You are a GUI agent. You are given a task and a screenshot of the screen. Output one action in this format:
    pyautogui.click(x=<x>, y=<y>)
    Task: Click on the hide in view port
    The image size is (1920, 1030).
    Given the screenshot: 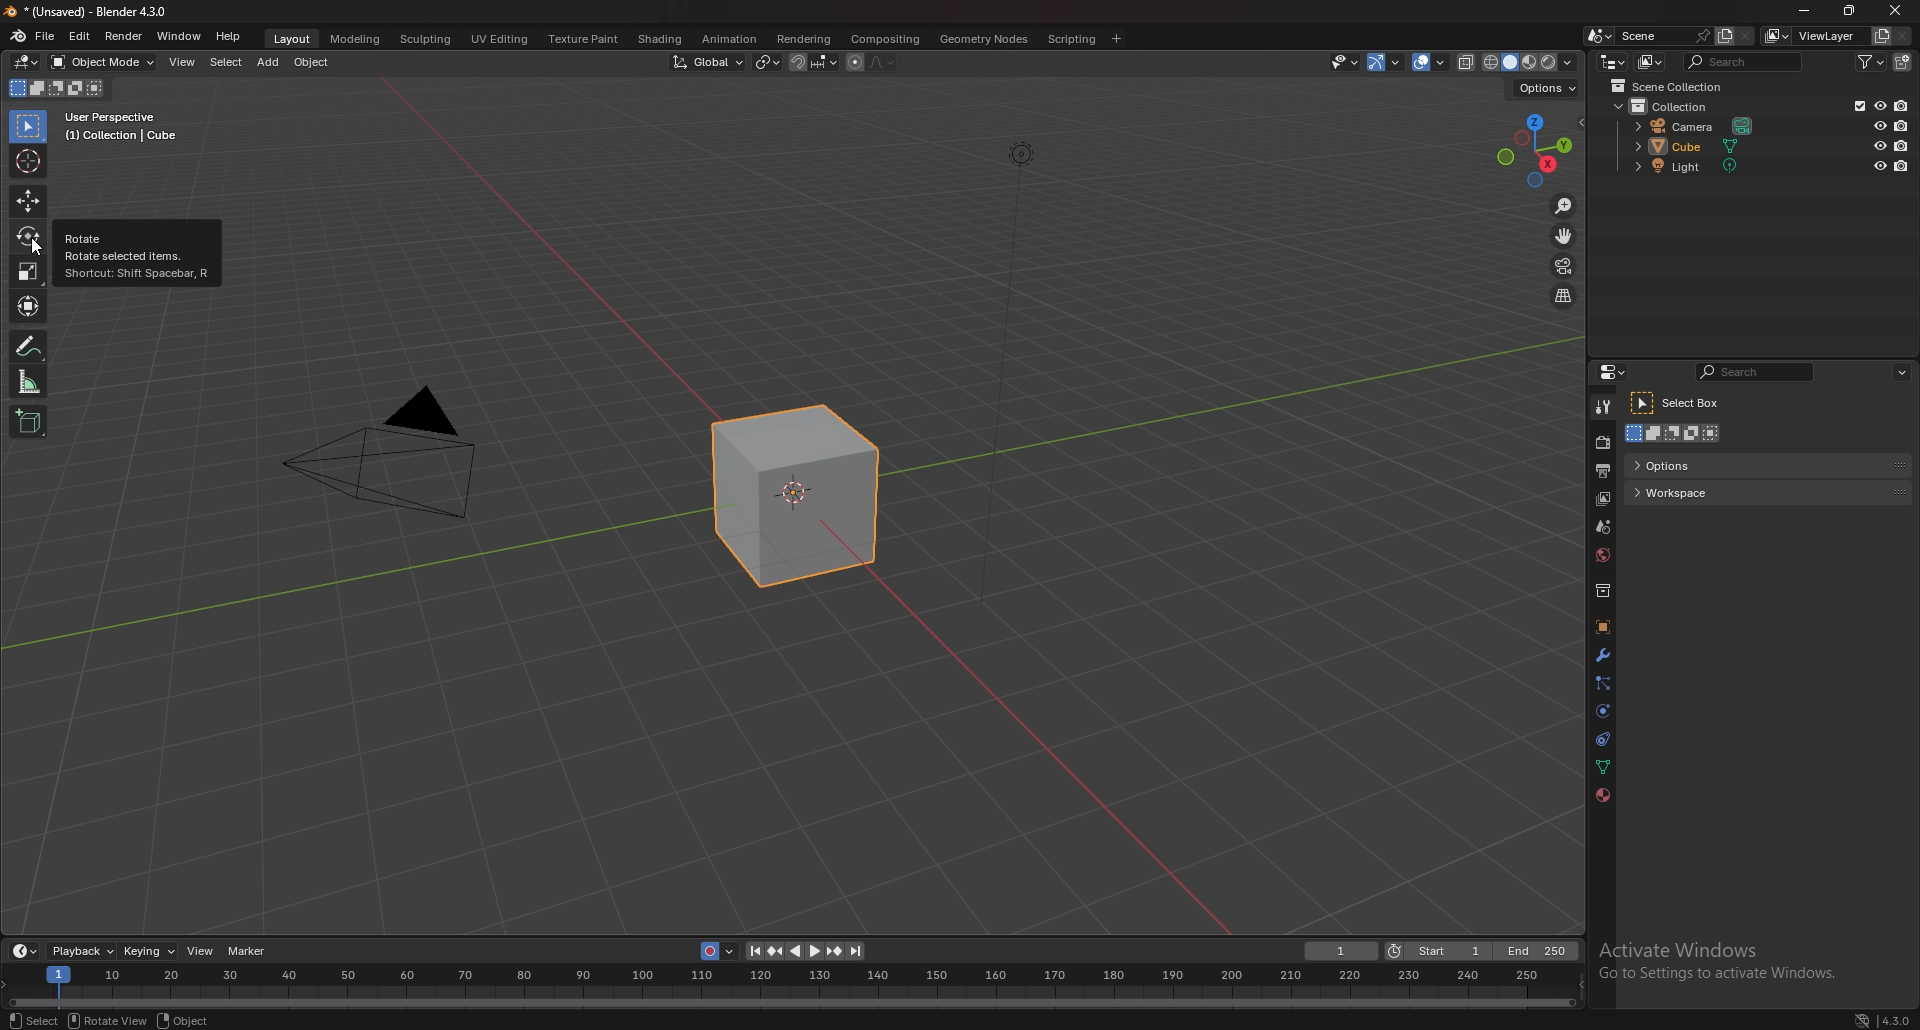 What is the action you would take?
    pyautogui.click(x=1881, y=125)
    